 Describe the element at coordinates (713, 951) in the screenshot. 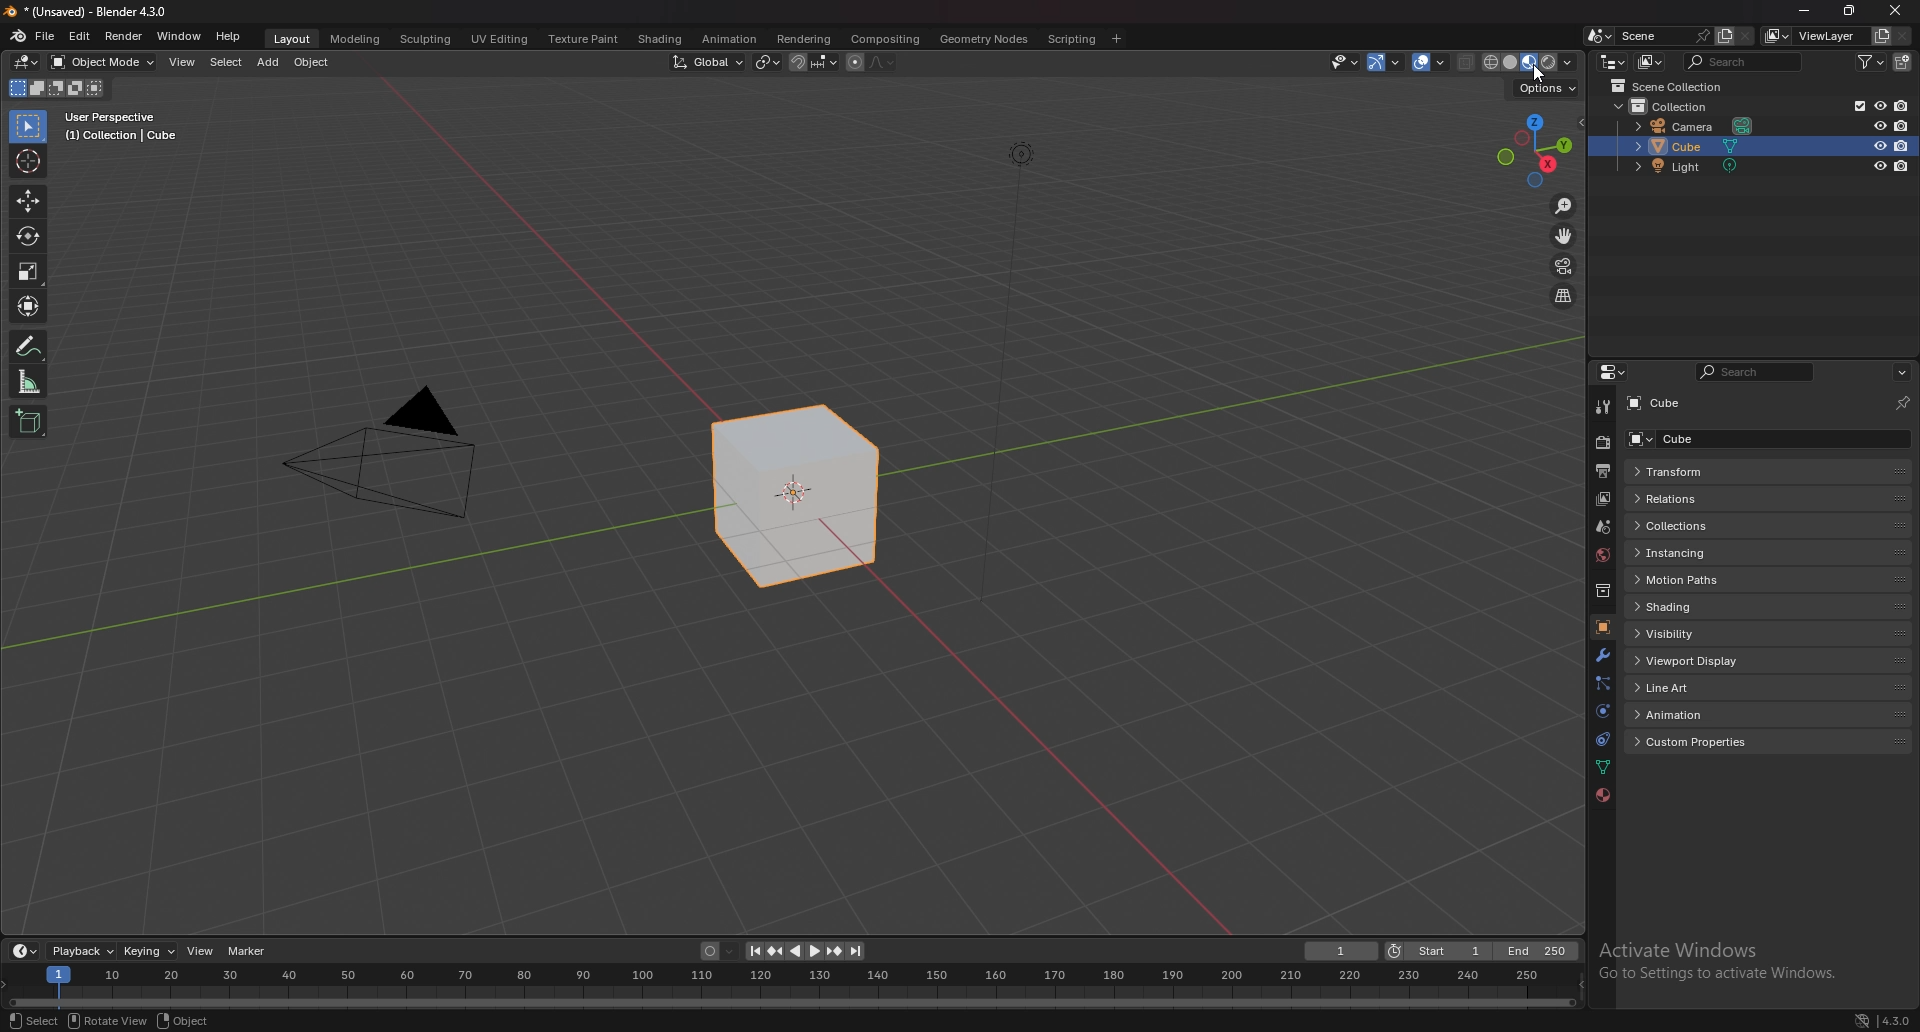

I see `auto keying` at that location.